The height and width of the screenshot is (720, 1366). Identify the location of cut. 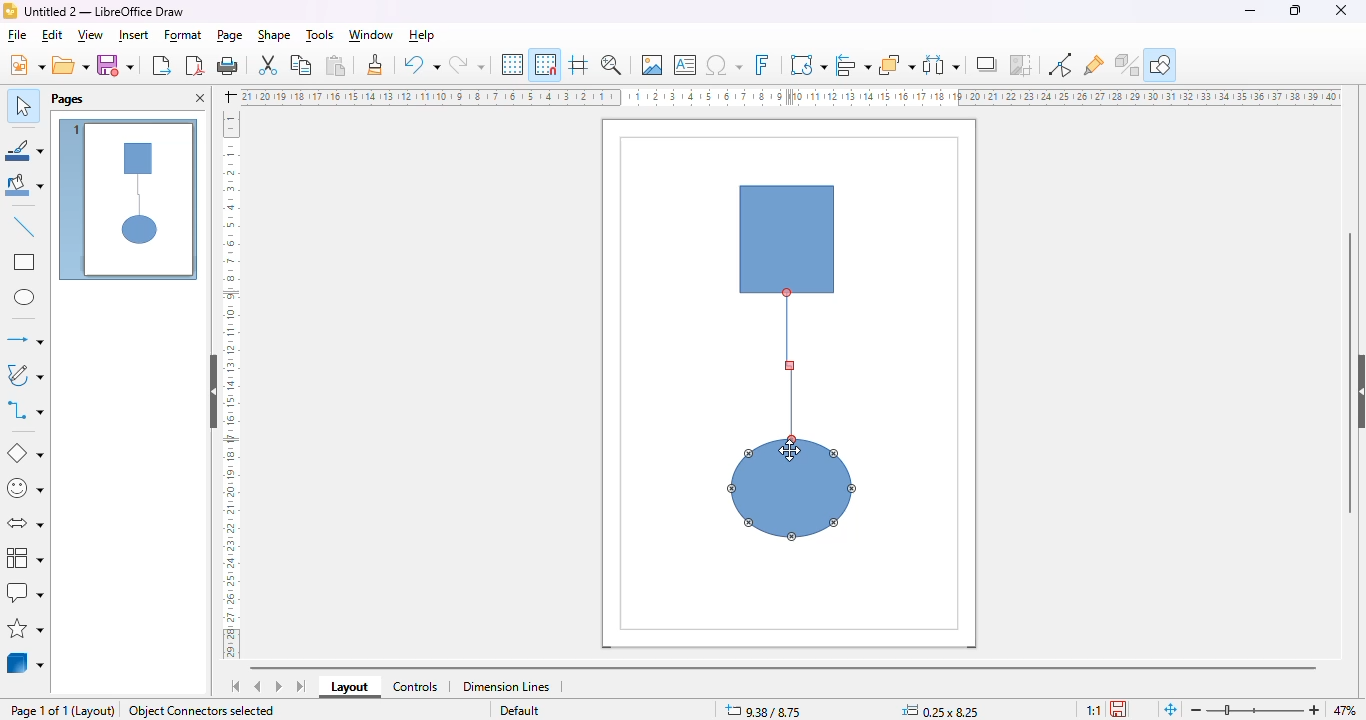
(268, 65).